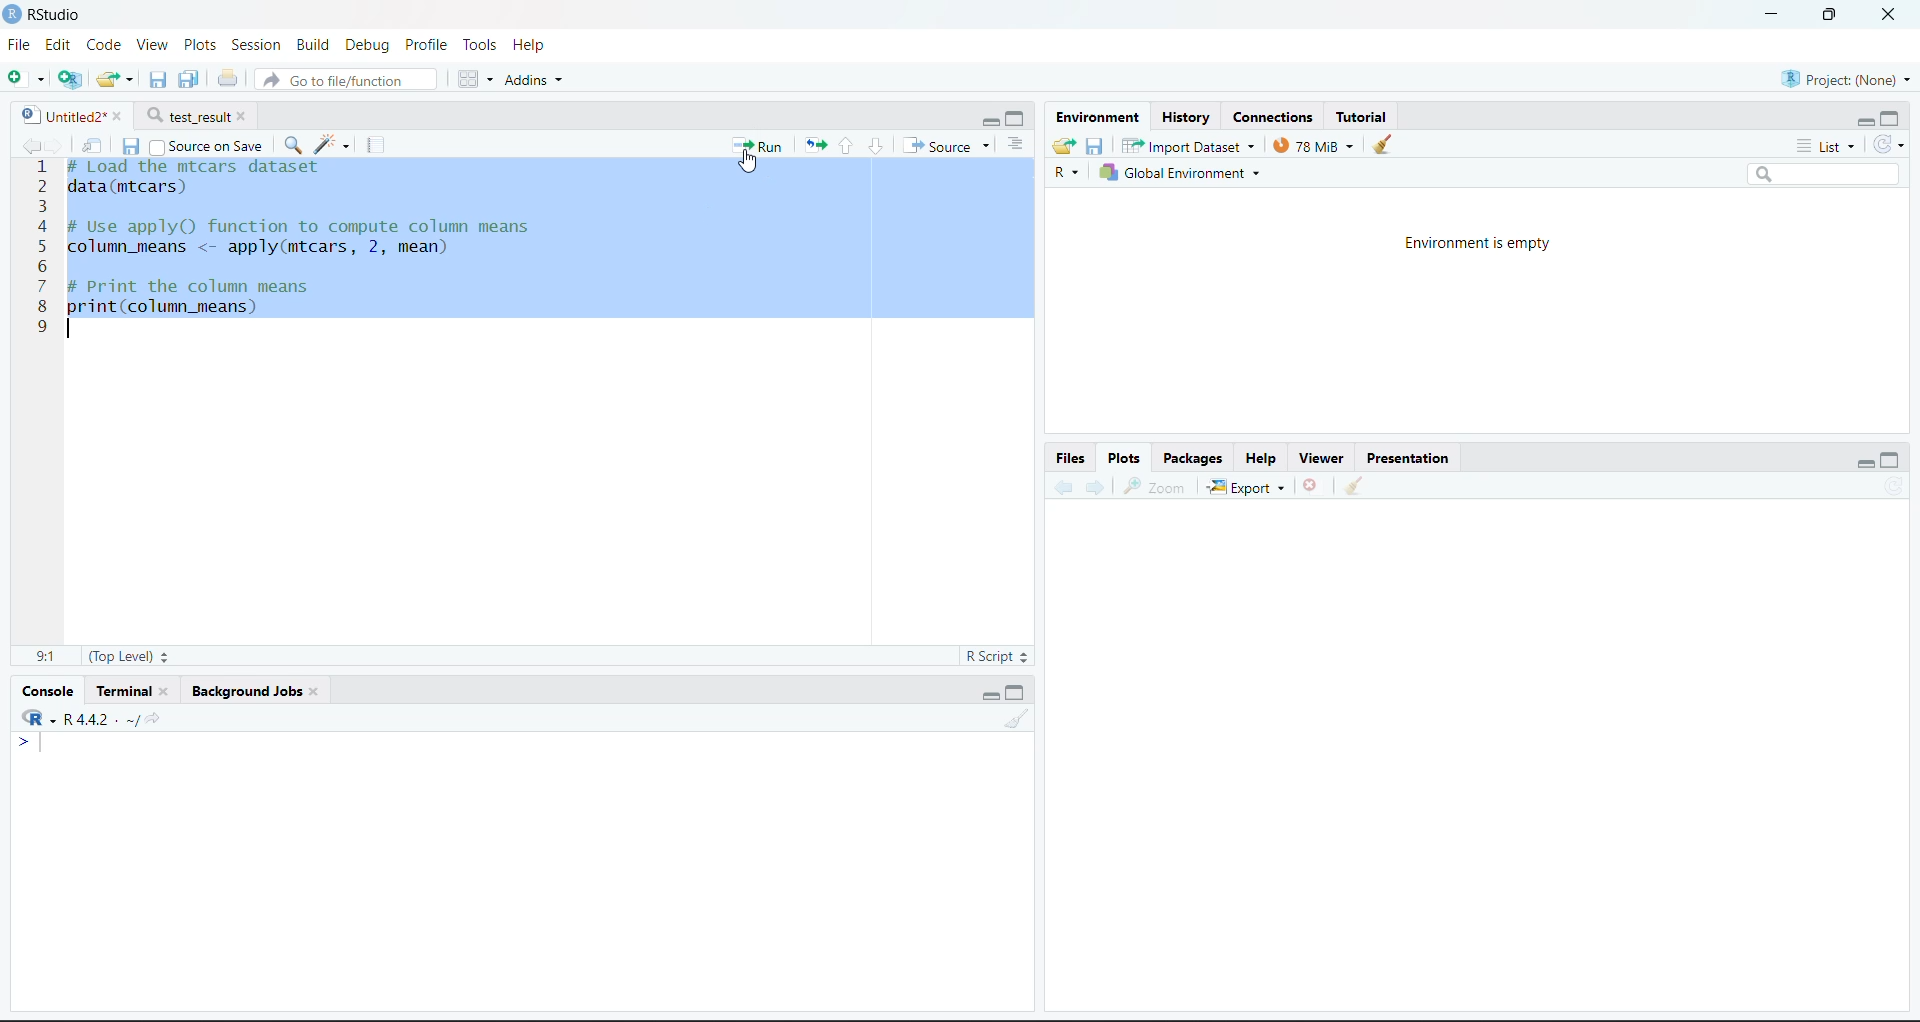  I want to click on Presentation, so click(1408, 454).